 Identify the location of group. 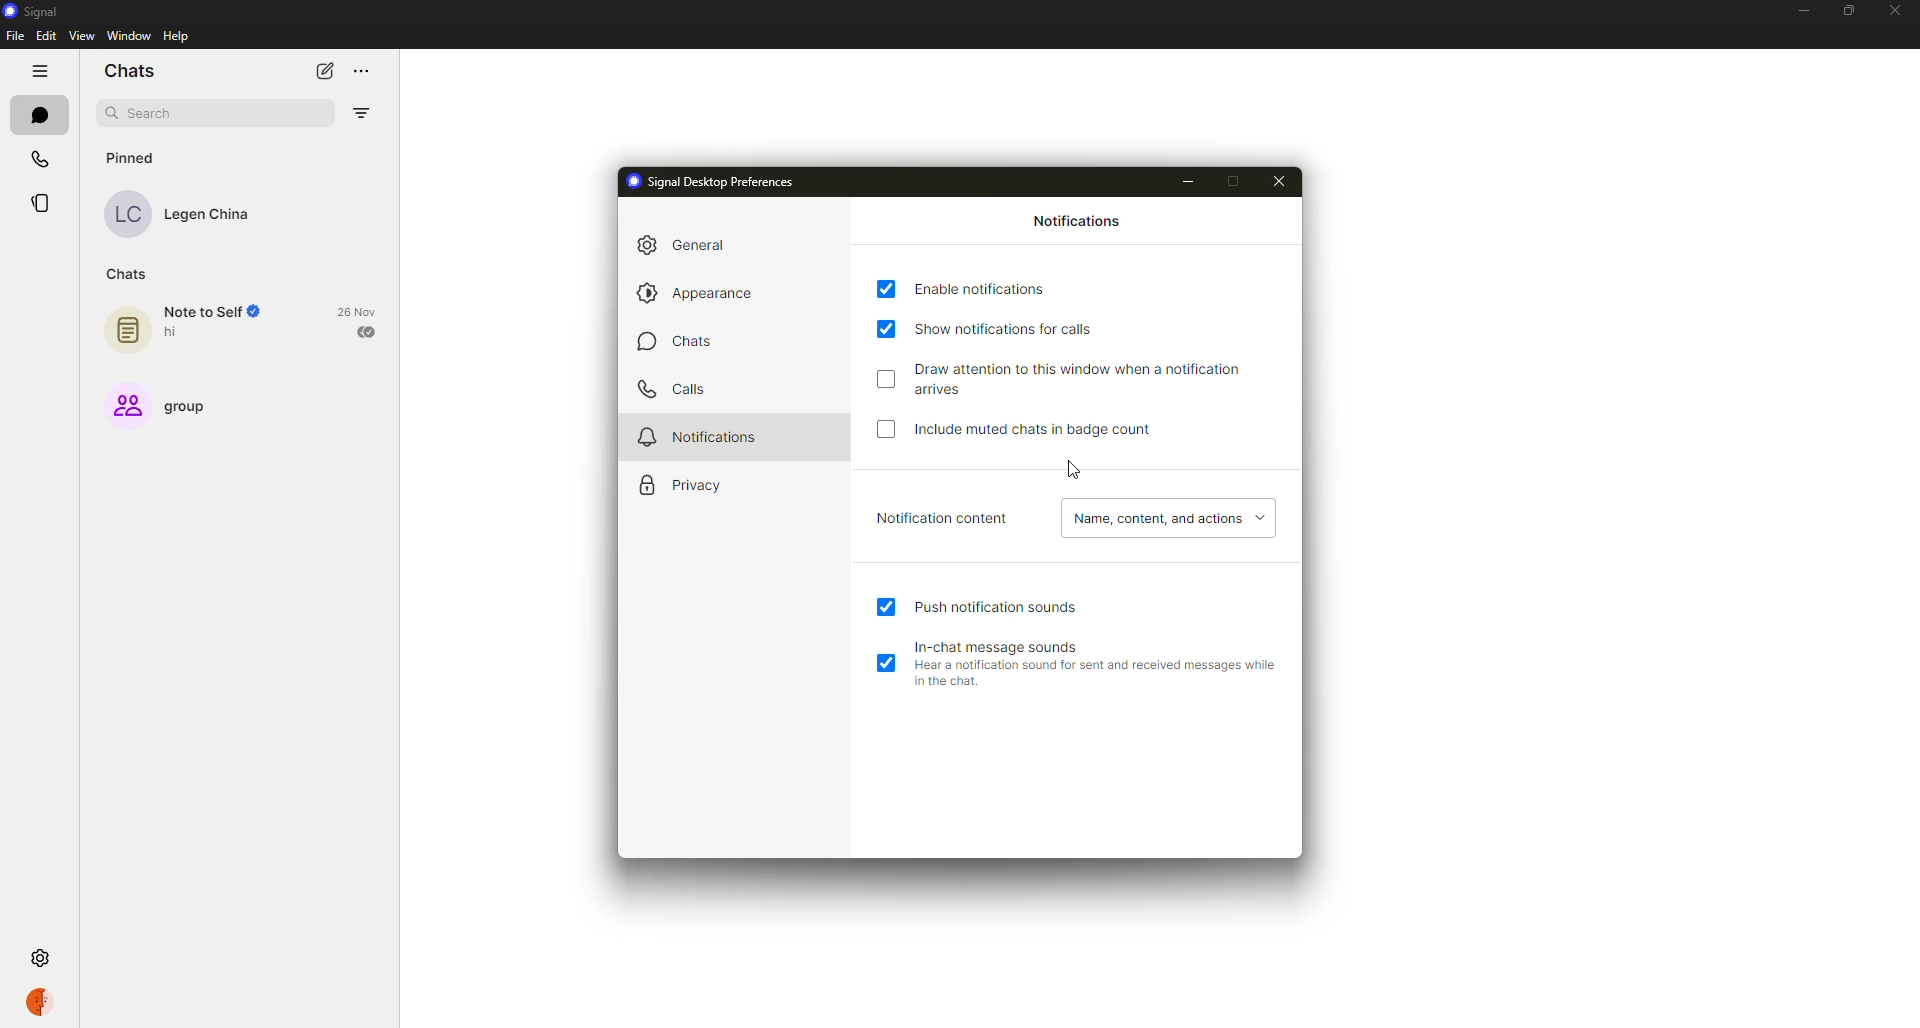
(164, 405).